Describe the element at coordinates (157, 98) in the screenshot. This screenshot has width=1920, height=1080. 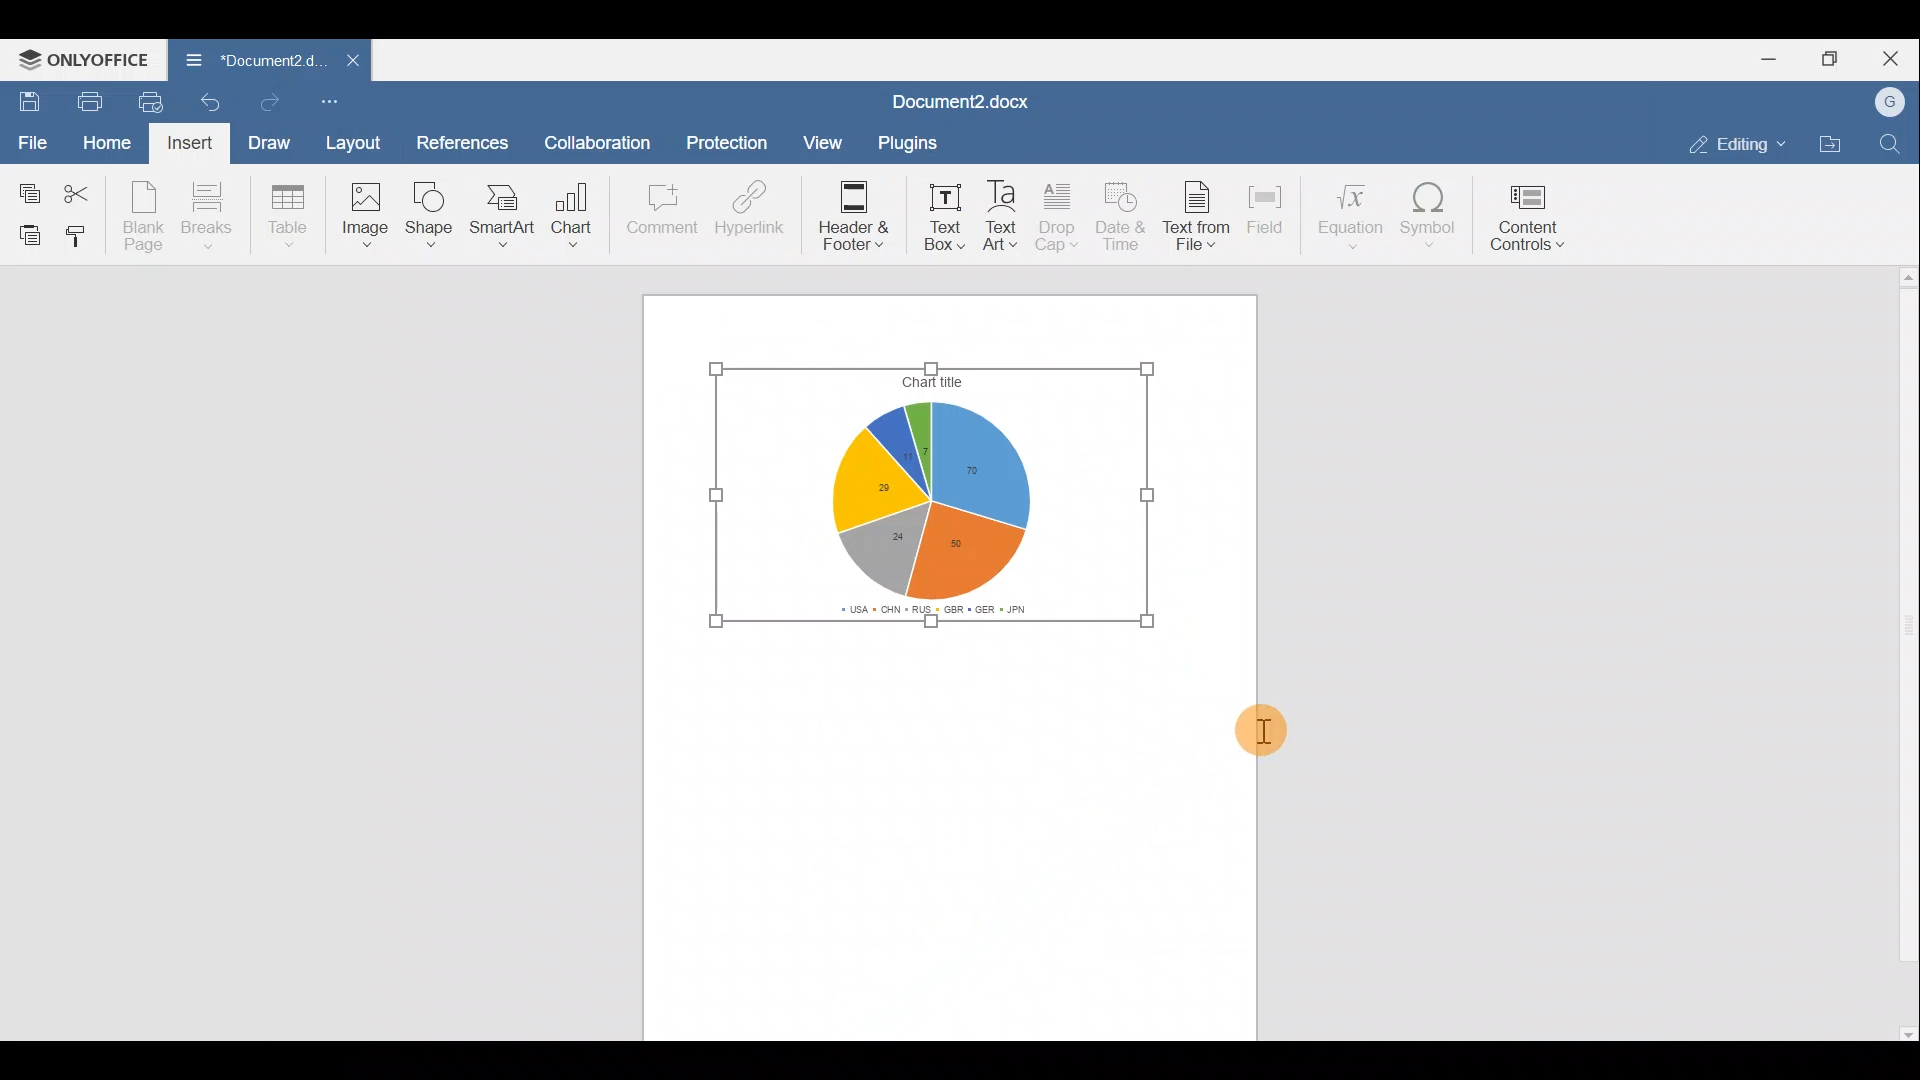
I see `Quick print` at that location.